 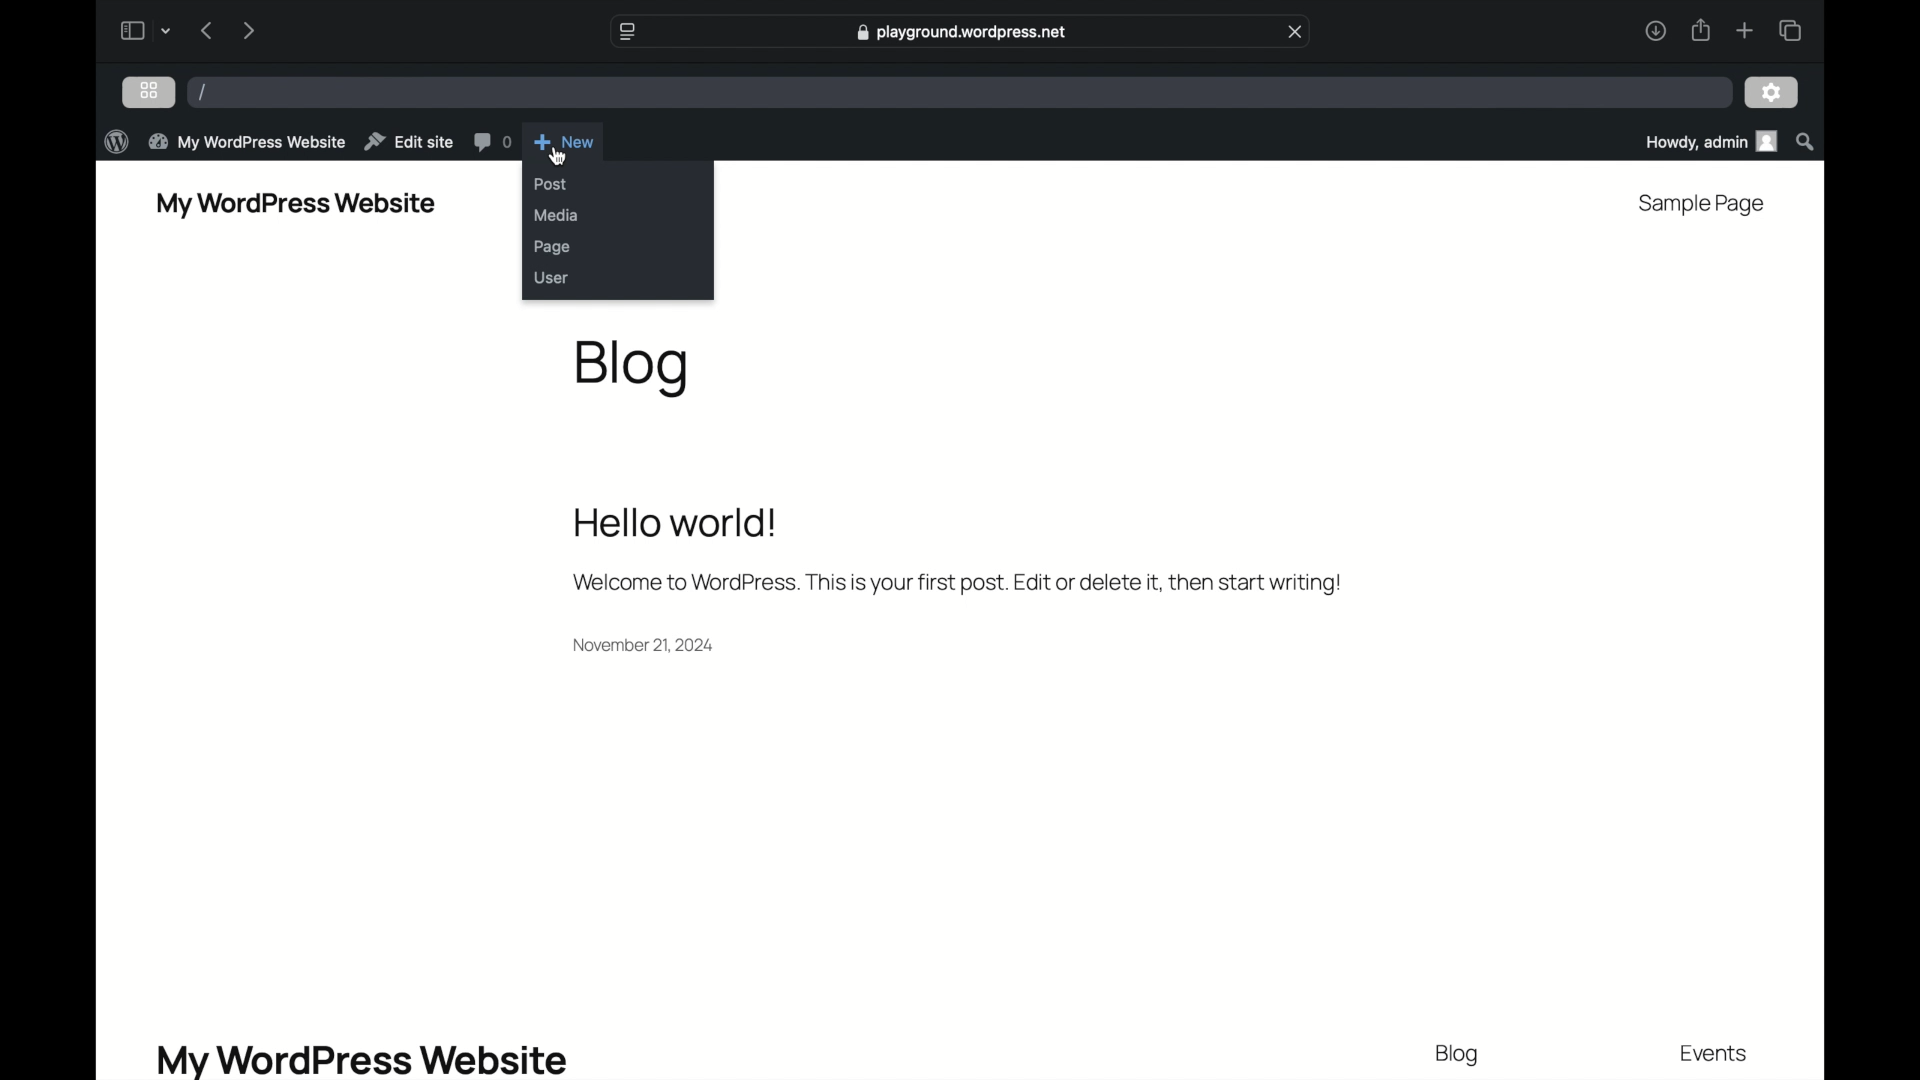 I want to click on website settings, so click(x=626, y=32).